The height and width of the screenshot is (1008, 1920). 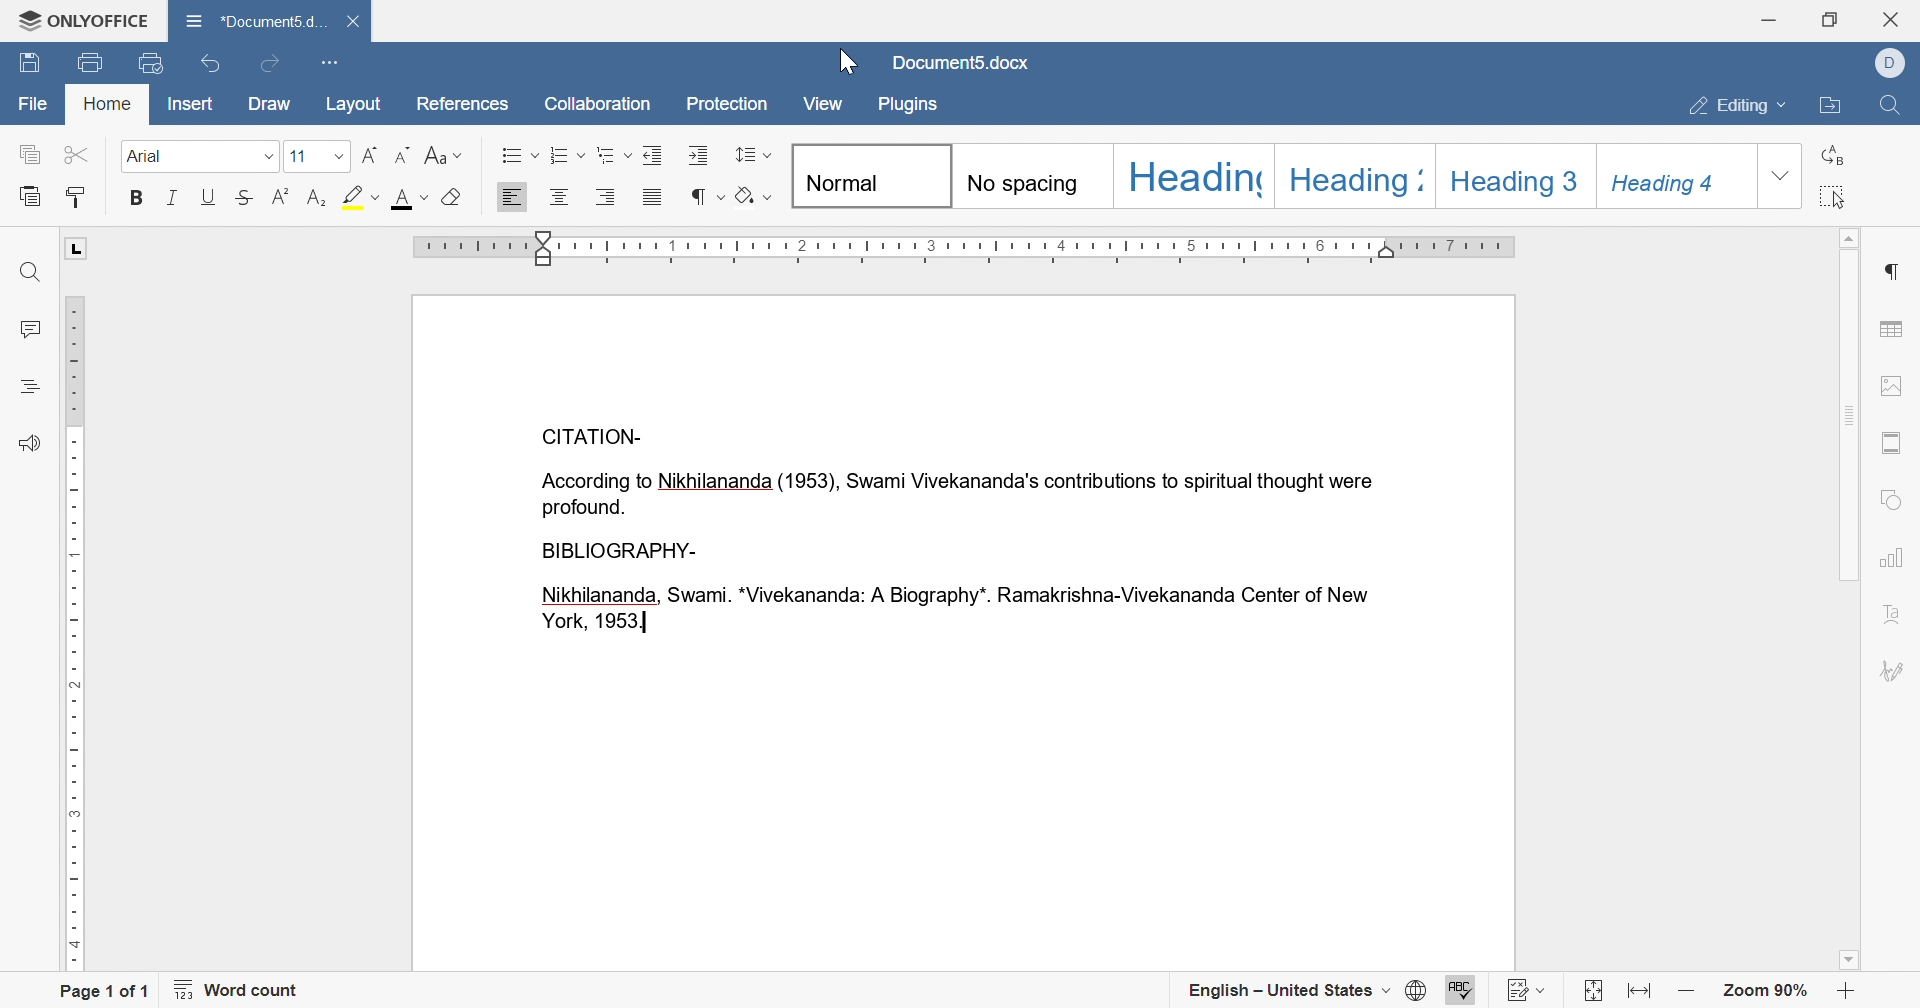 I want to click on undo, so click(x=210, y=63).